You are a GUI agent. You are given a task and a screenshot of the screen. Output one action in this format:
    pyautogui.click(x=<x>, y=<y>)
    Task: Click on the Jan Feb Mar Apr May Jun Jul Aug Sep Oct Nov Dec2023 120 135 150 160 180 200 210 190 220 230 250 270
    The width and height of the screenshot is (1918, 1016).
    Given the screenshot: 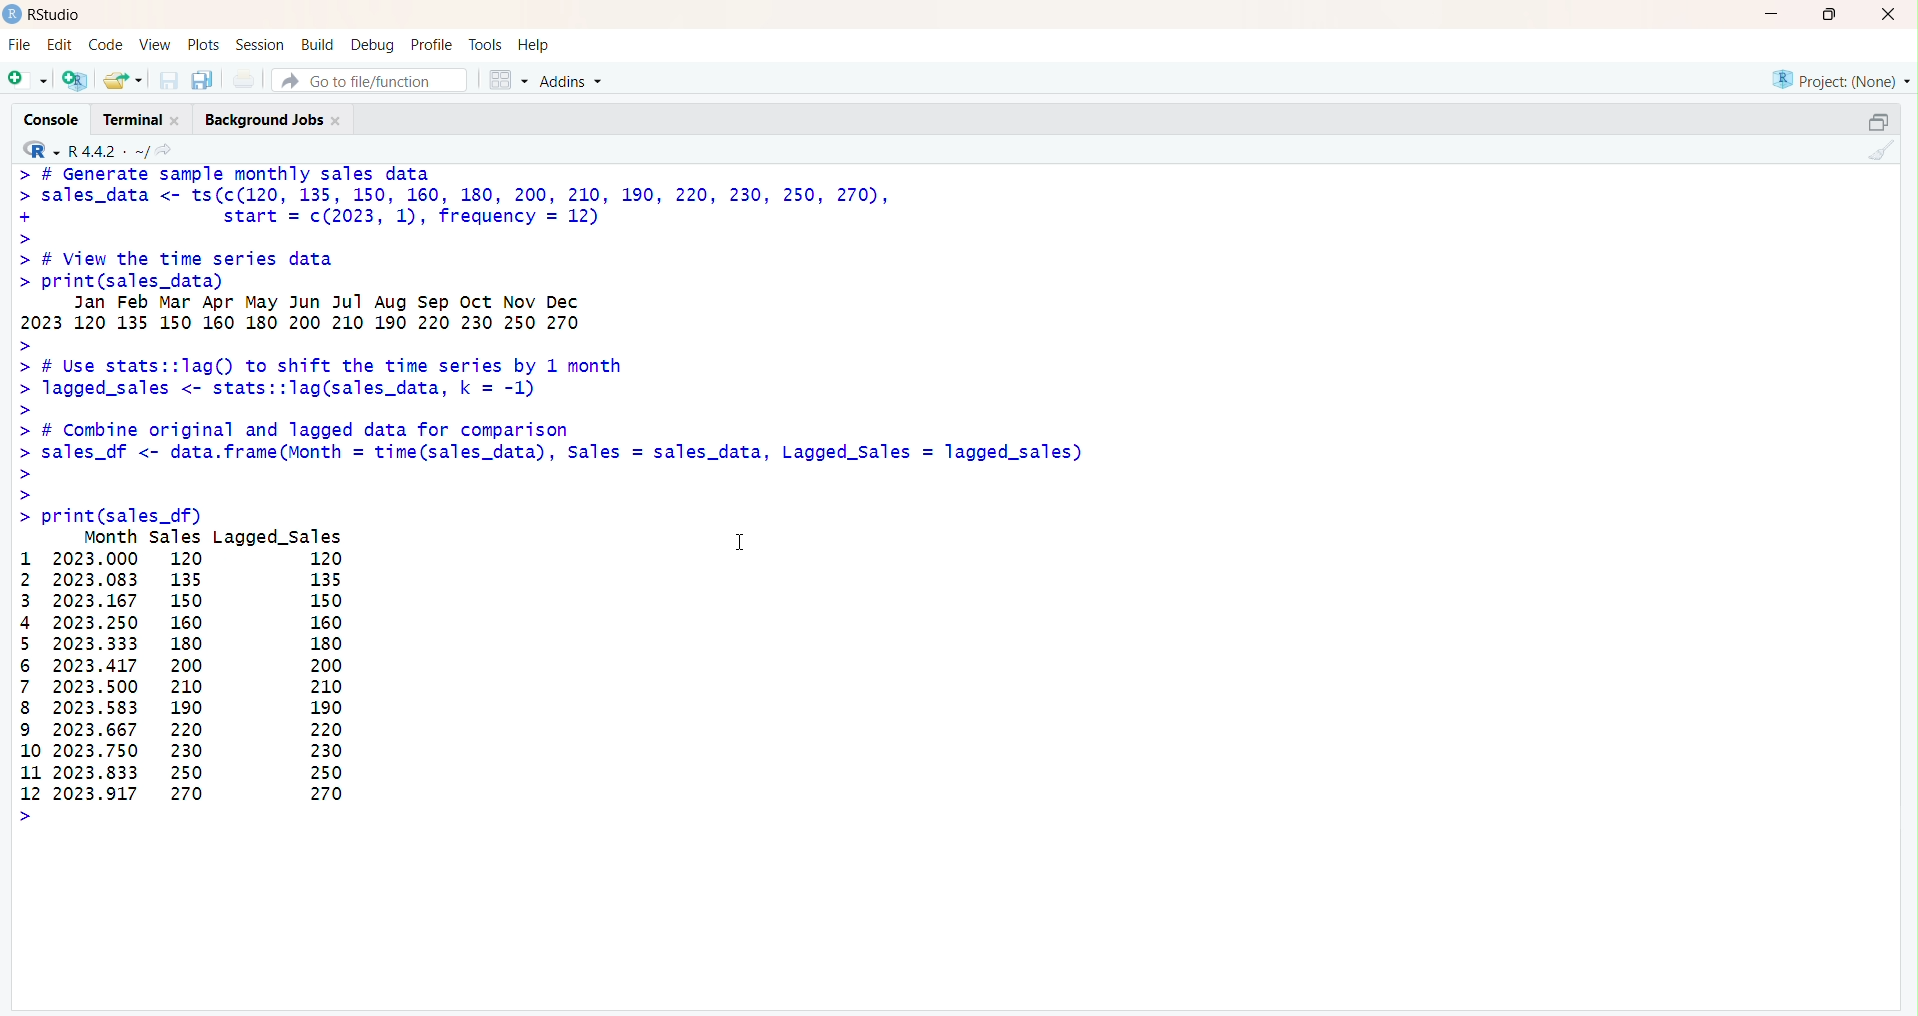 What is the action you would take?
    pyautogui.click(x=499, y=314)
    